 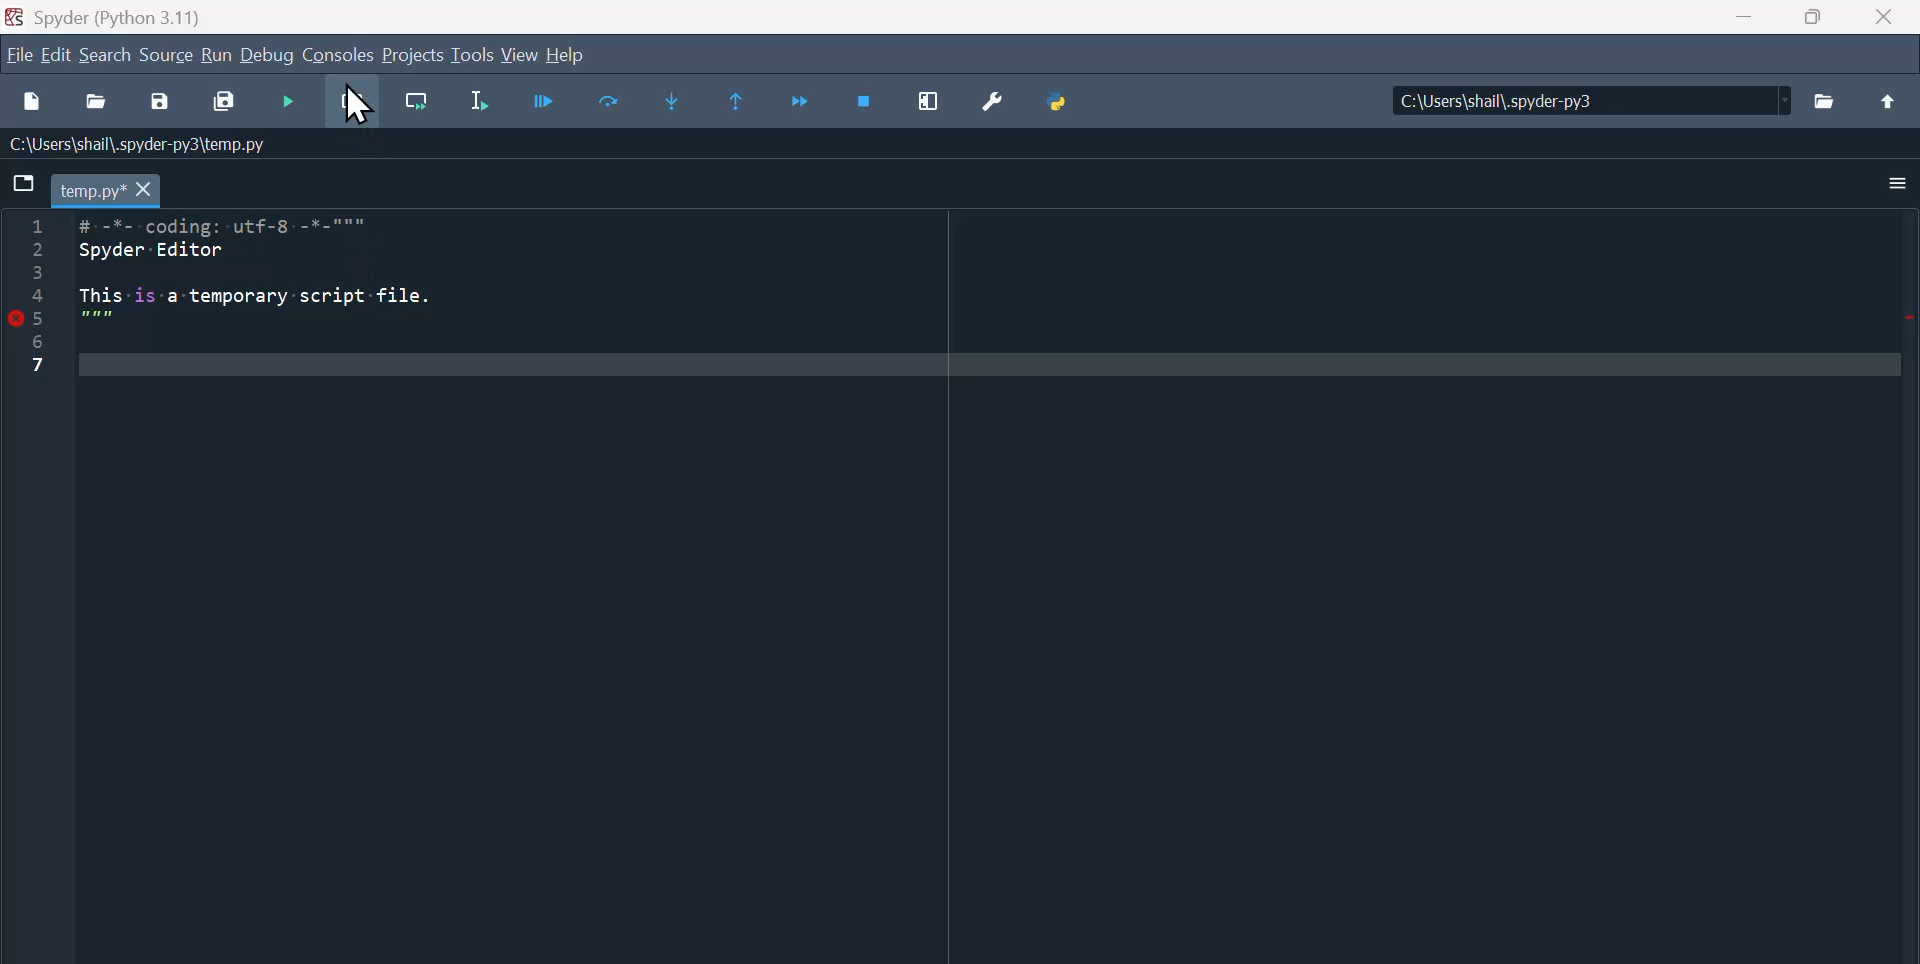 What do you see at coordinates (289, 104) in the screenshot?
I see `Start debugging` at bounding box center [289, 104].